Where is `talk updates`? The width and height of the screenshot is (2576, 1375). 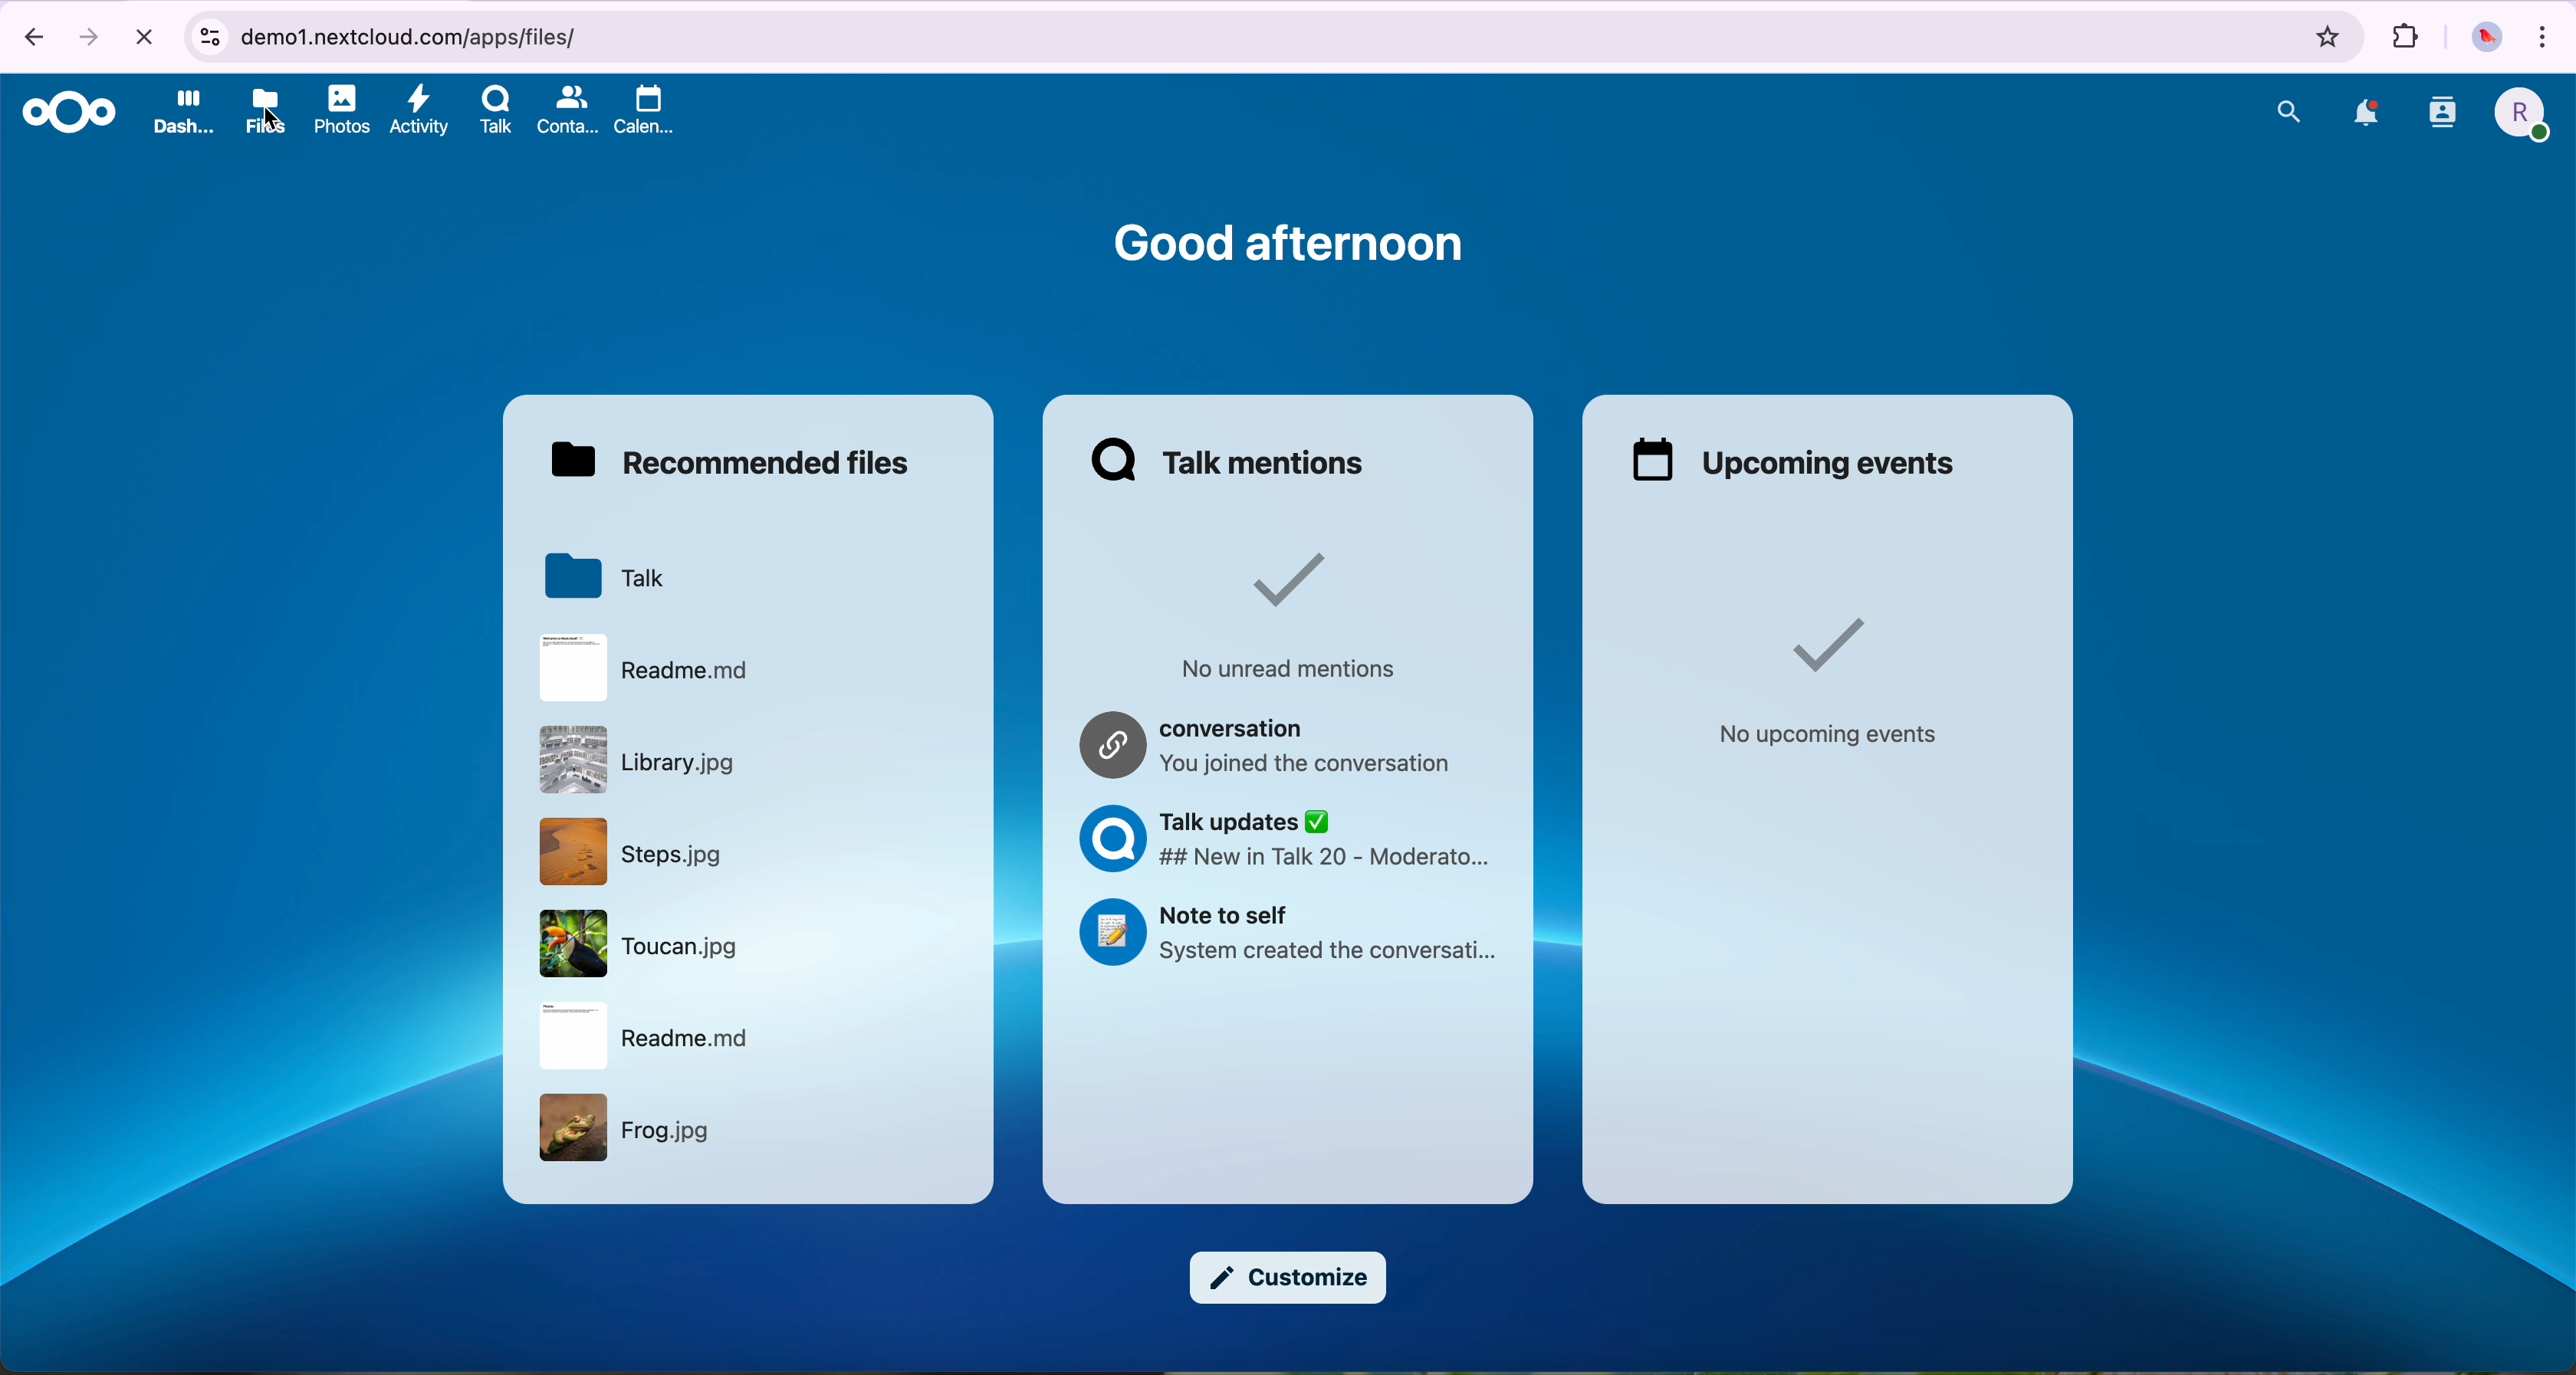
talk updates is located at coordinates (1285, 841).